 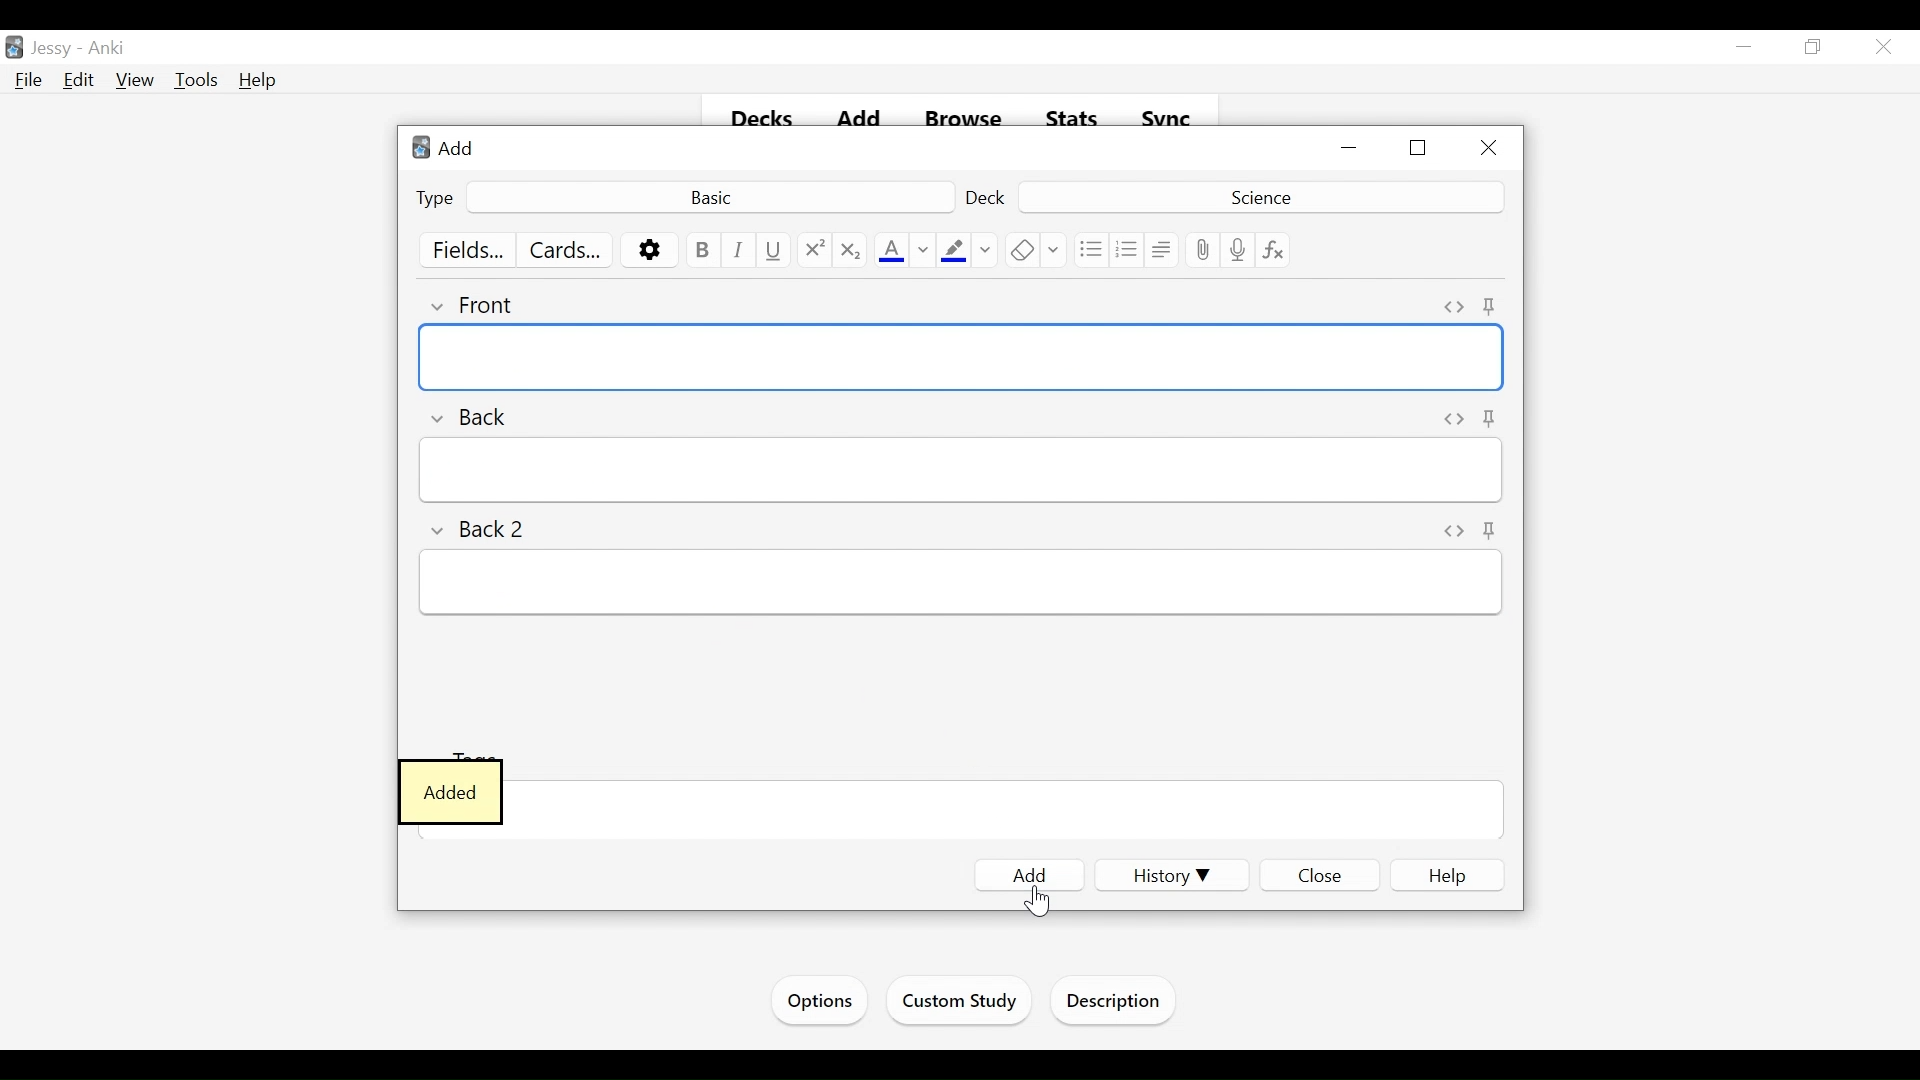 I want to click on Toggle HTML editor, so click(x=1449, y=417).